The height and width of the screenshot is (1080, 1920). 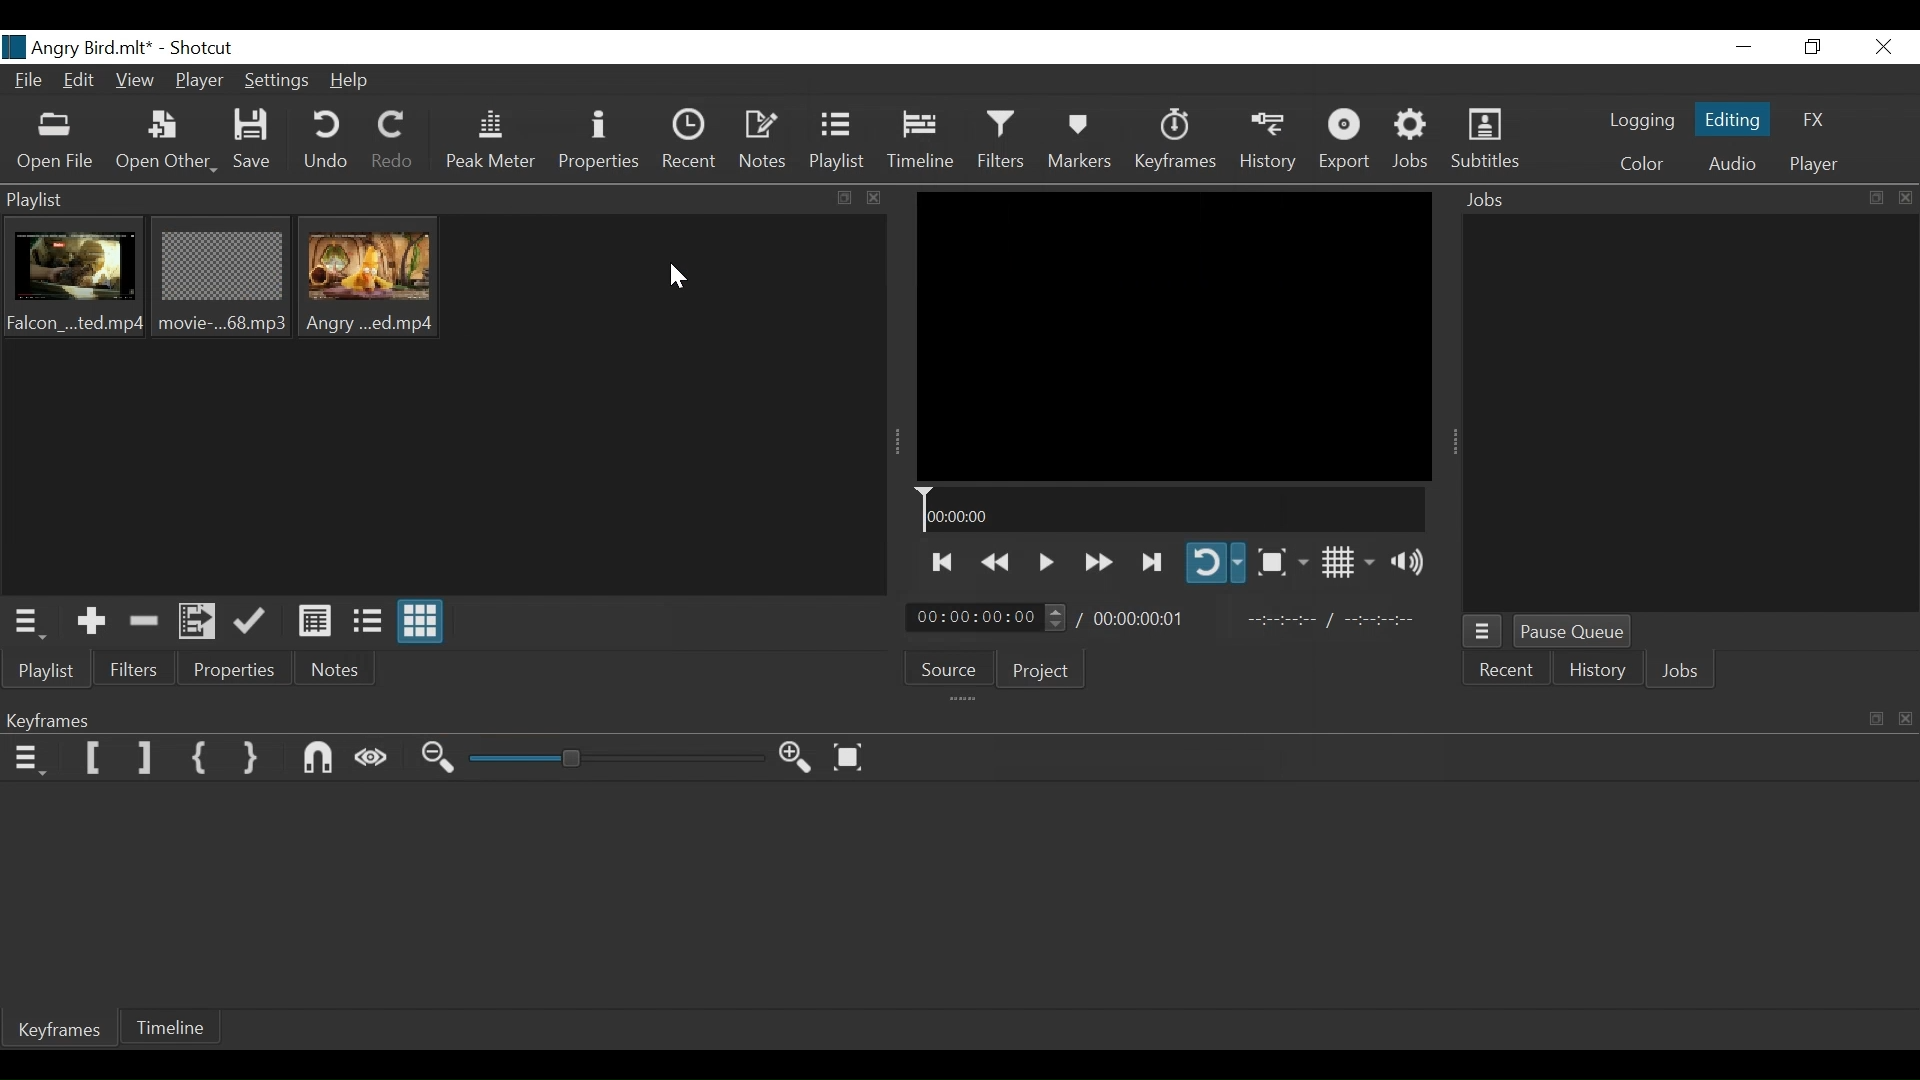 What do you see at coordinates (1330, 621) in the screenshot?
I see `In point` at bounding box center [1330, 621].